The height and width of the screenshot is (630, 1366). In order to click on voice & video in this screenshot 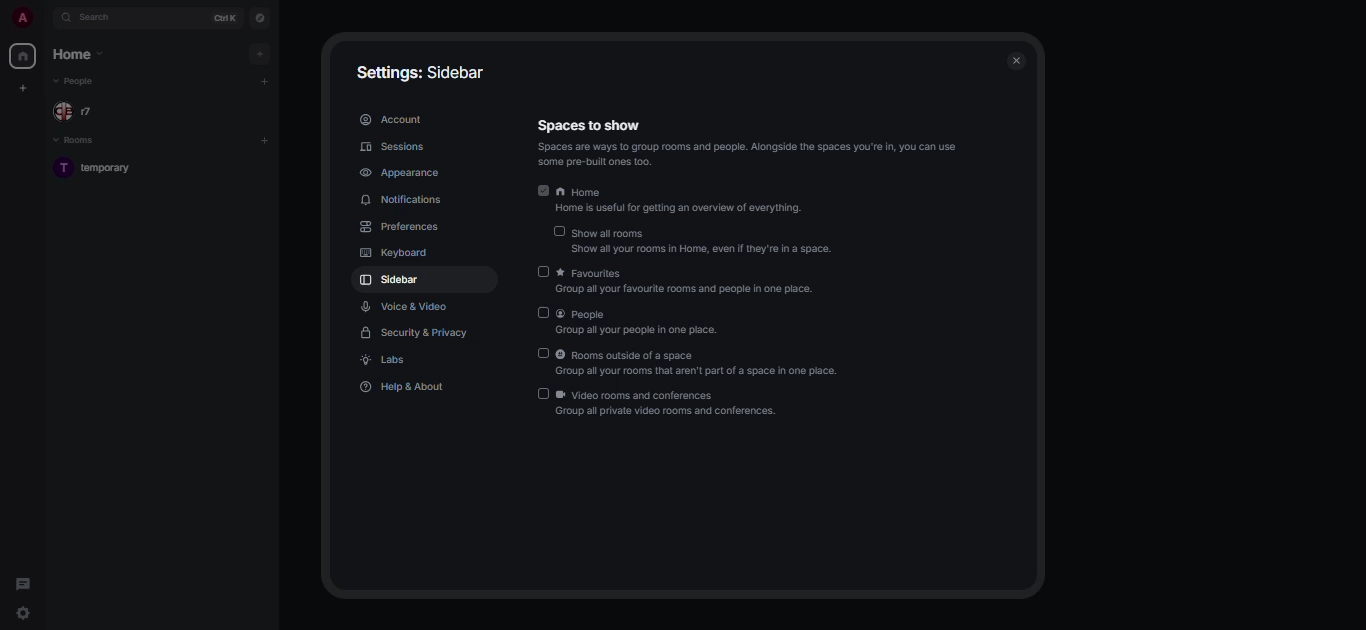, I will do `click(407, 305)`.